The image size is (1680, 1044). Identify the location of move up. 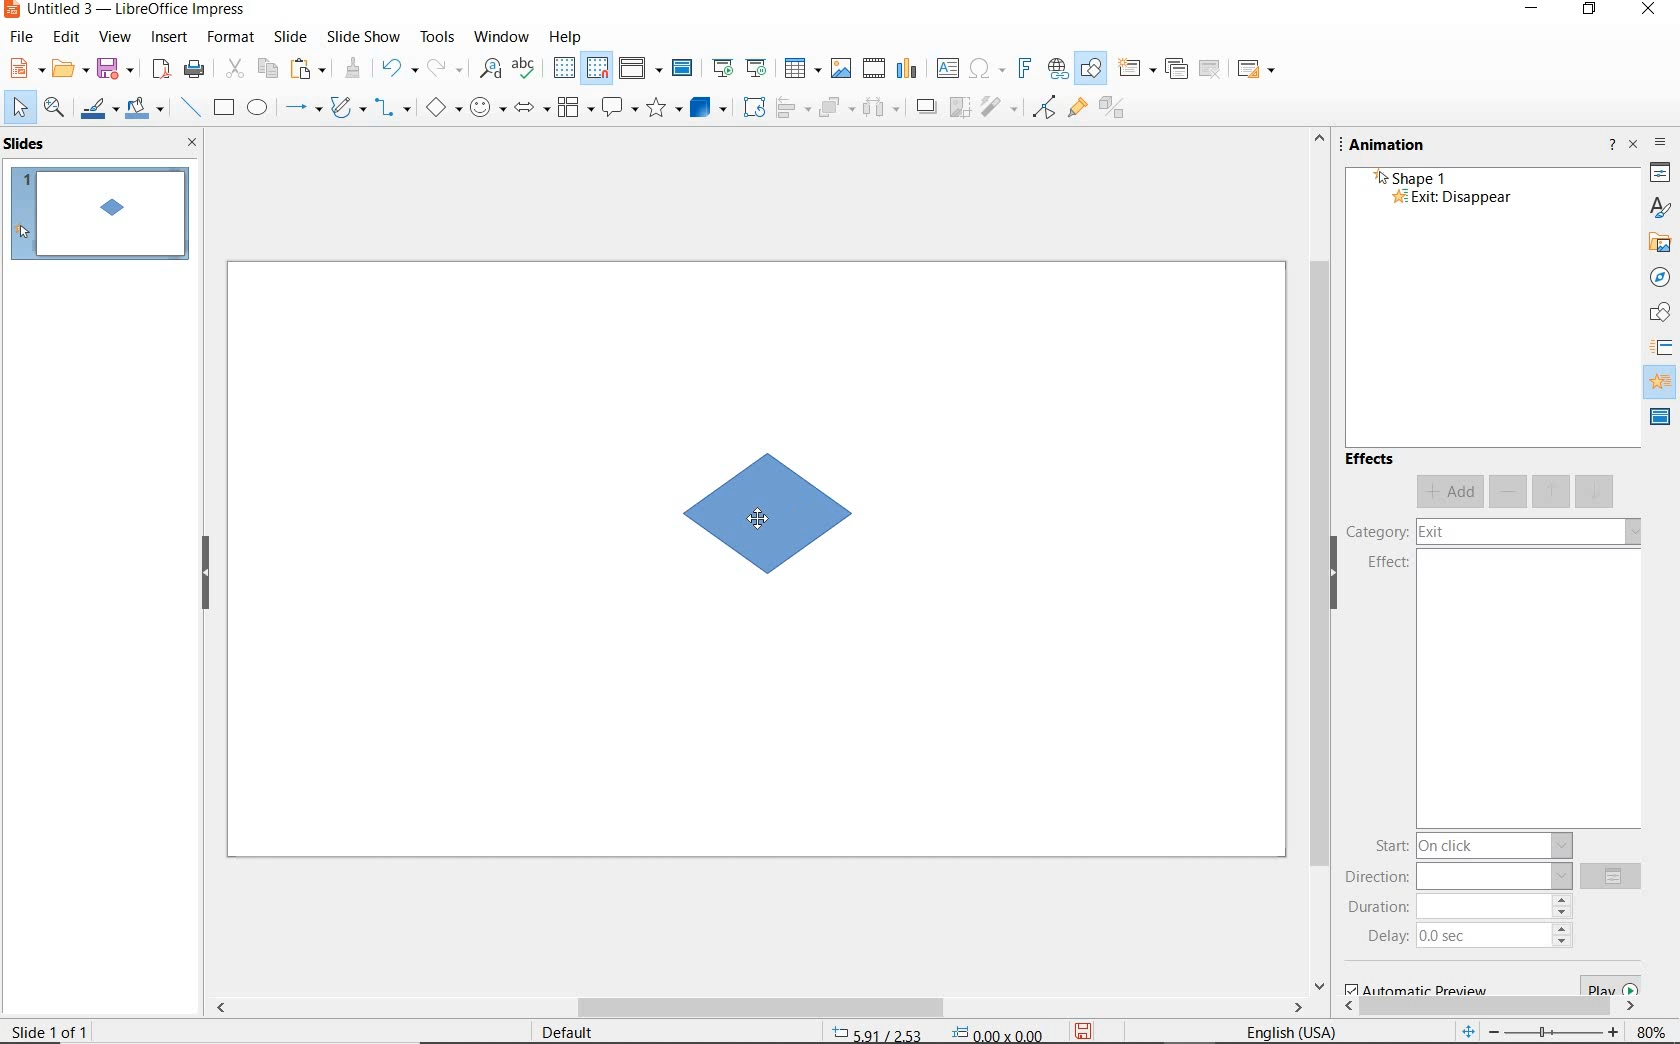
(1552, 492).